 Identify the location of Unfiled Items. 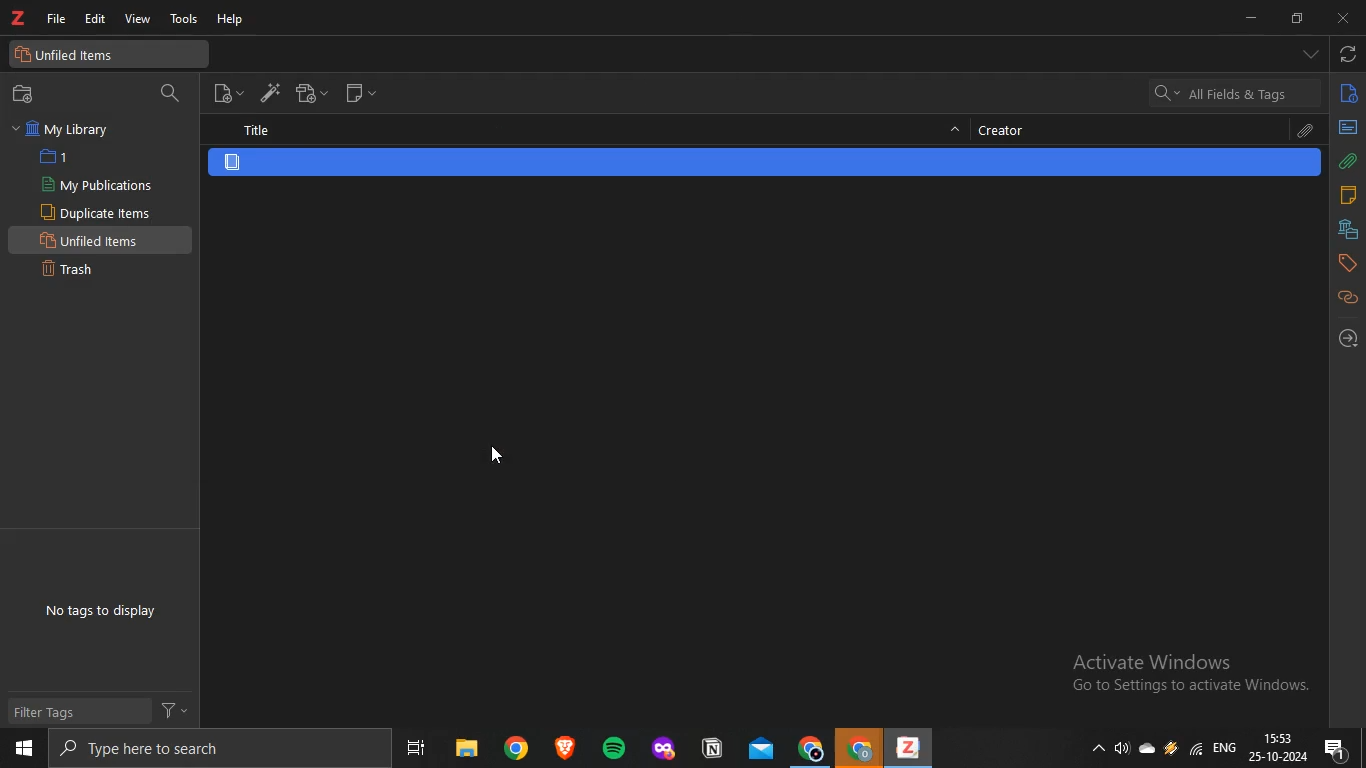
(94, 239).